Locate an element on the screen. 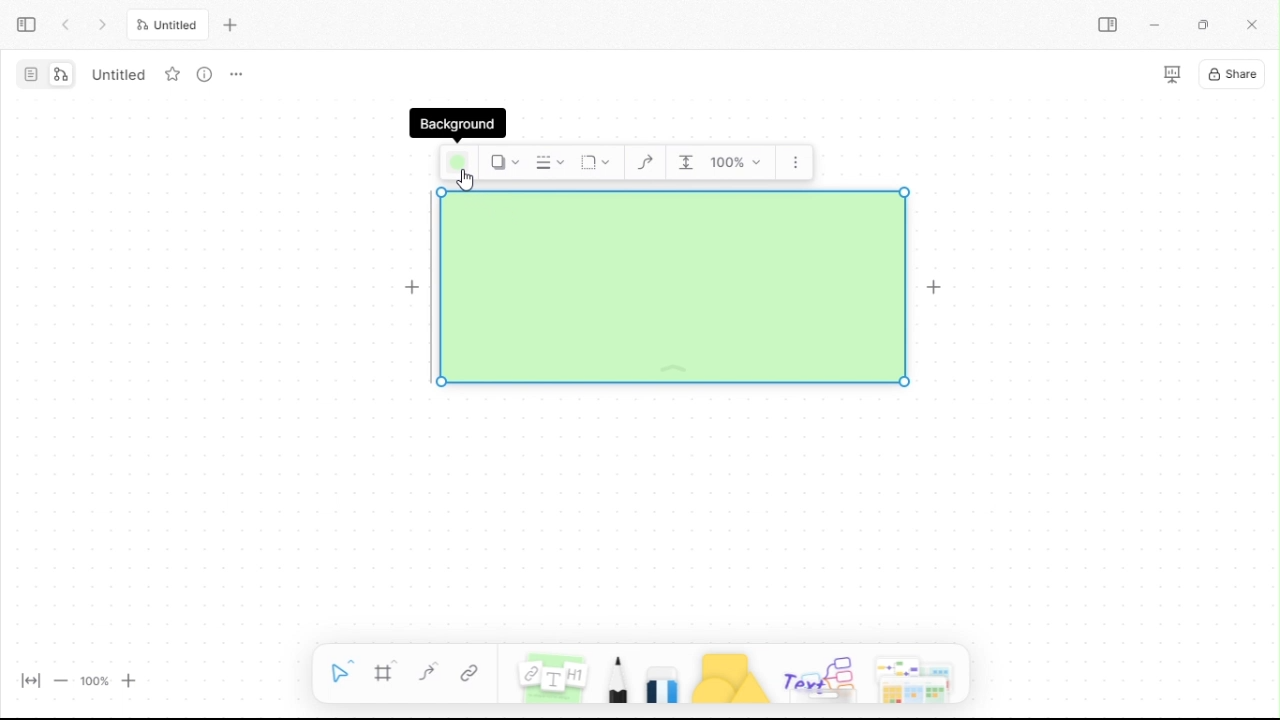 The image size is (1280, 720). slideshow is located at coordinates (1169, 73).